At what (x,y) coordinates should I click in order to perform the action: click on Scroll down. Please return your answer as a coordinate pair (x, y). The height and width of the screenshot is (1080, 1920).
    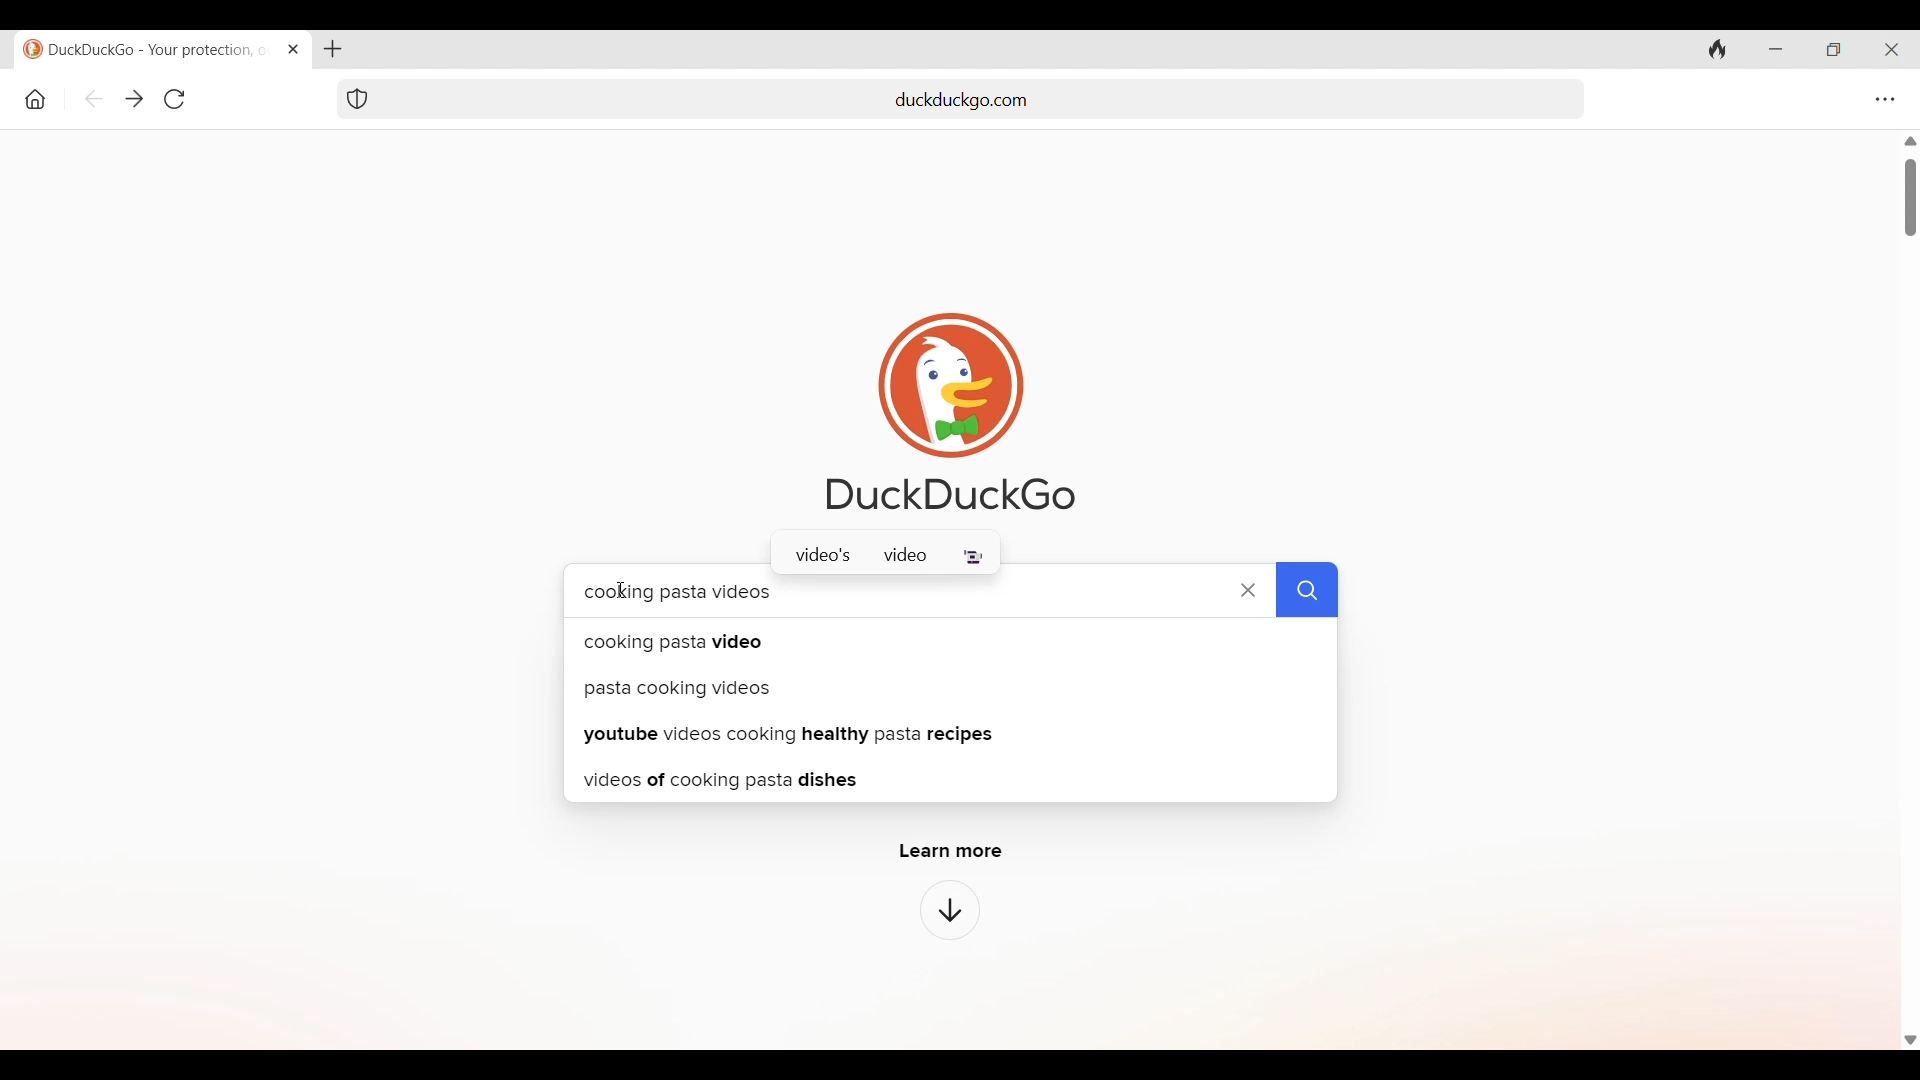
    Looking at the image, I should click on (1908, 1042).